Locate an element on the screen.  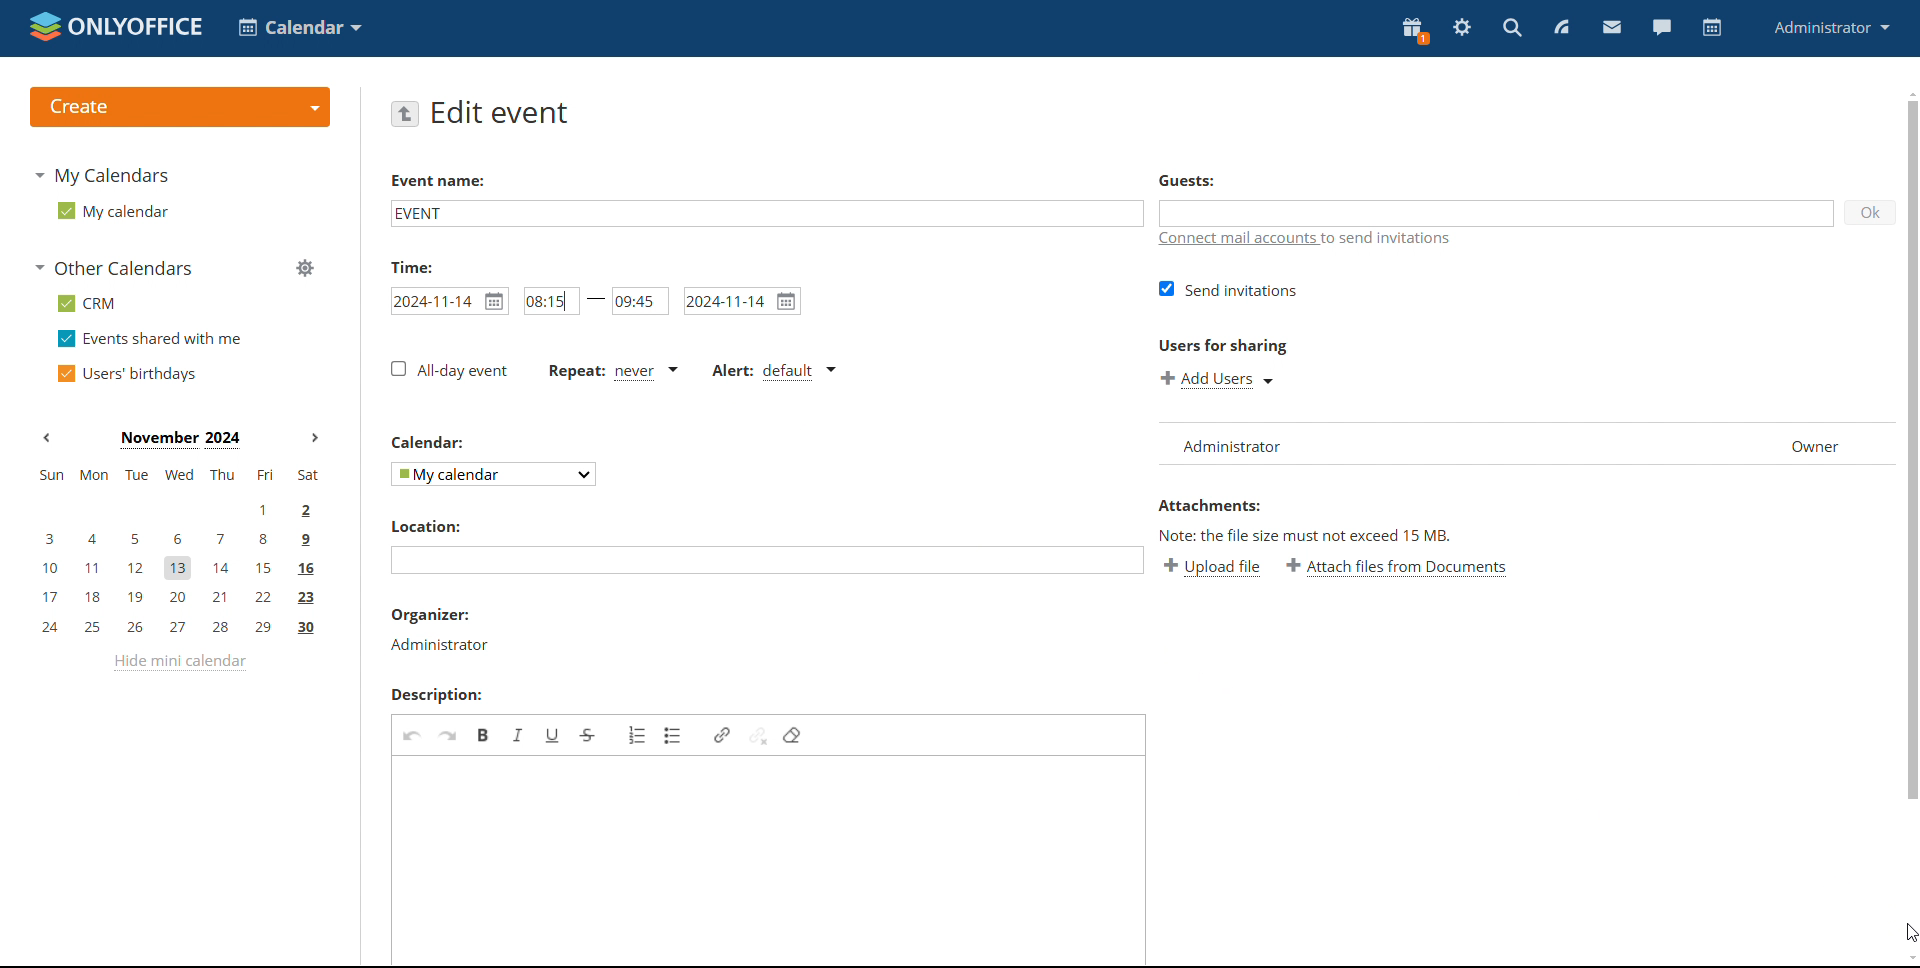
users for sharing is located at coordinates (1221, 348).